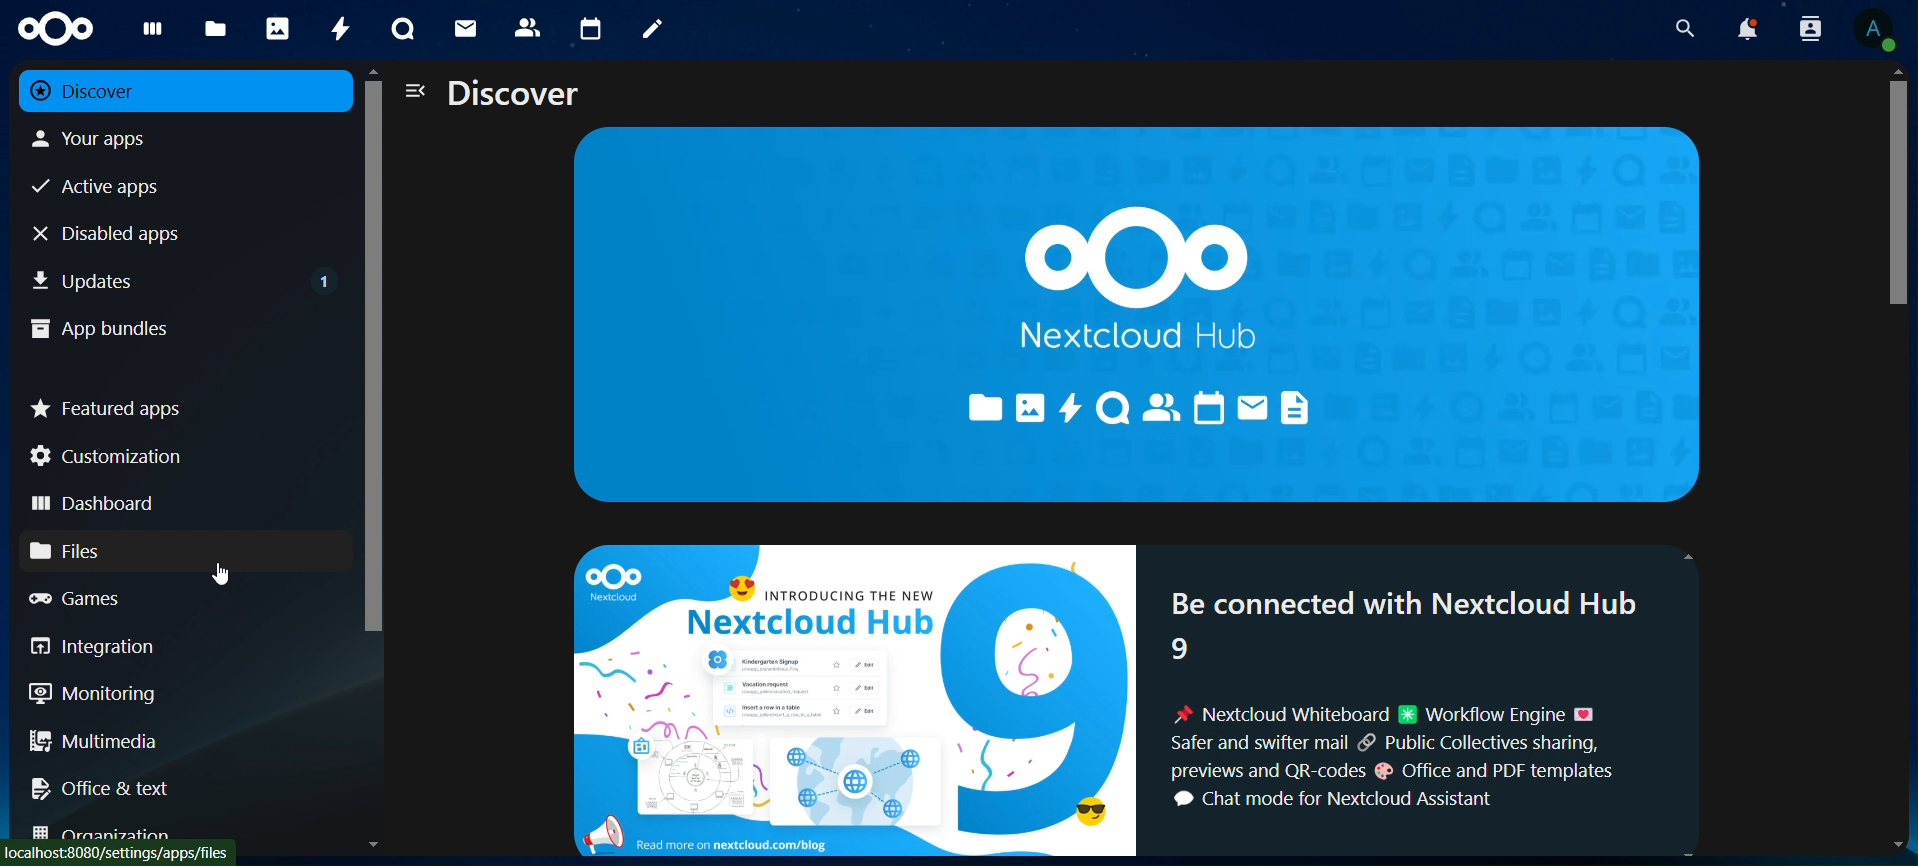 This screenshot has width=1918, height=866. What do you see at coordinates (152, 33) in the screenshot?
I see `dashboard` at bounding box center [152, 33].